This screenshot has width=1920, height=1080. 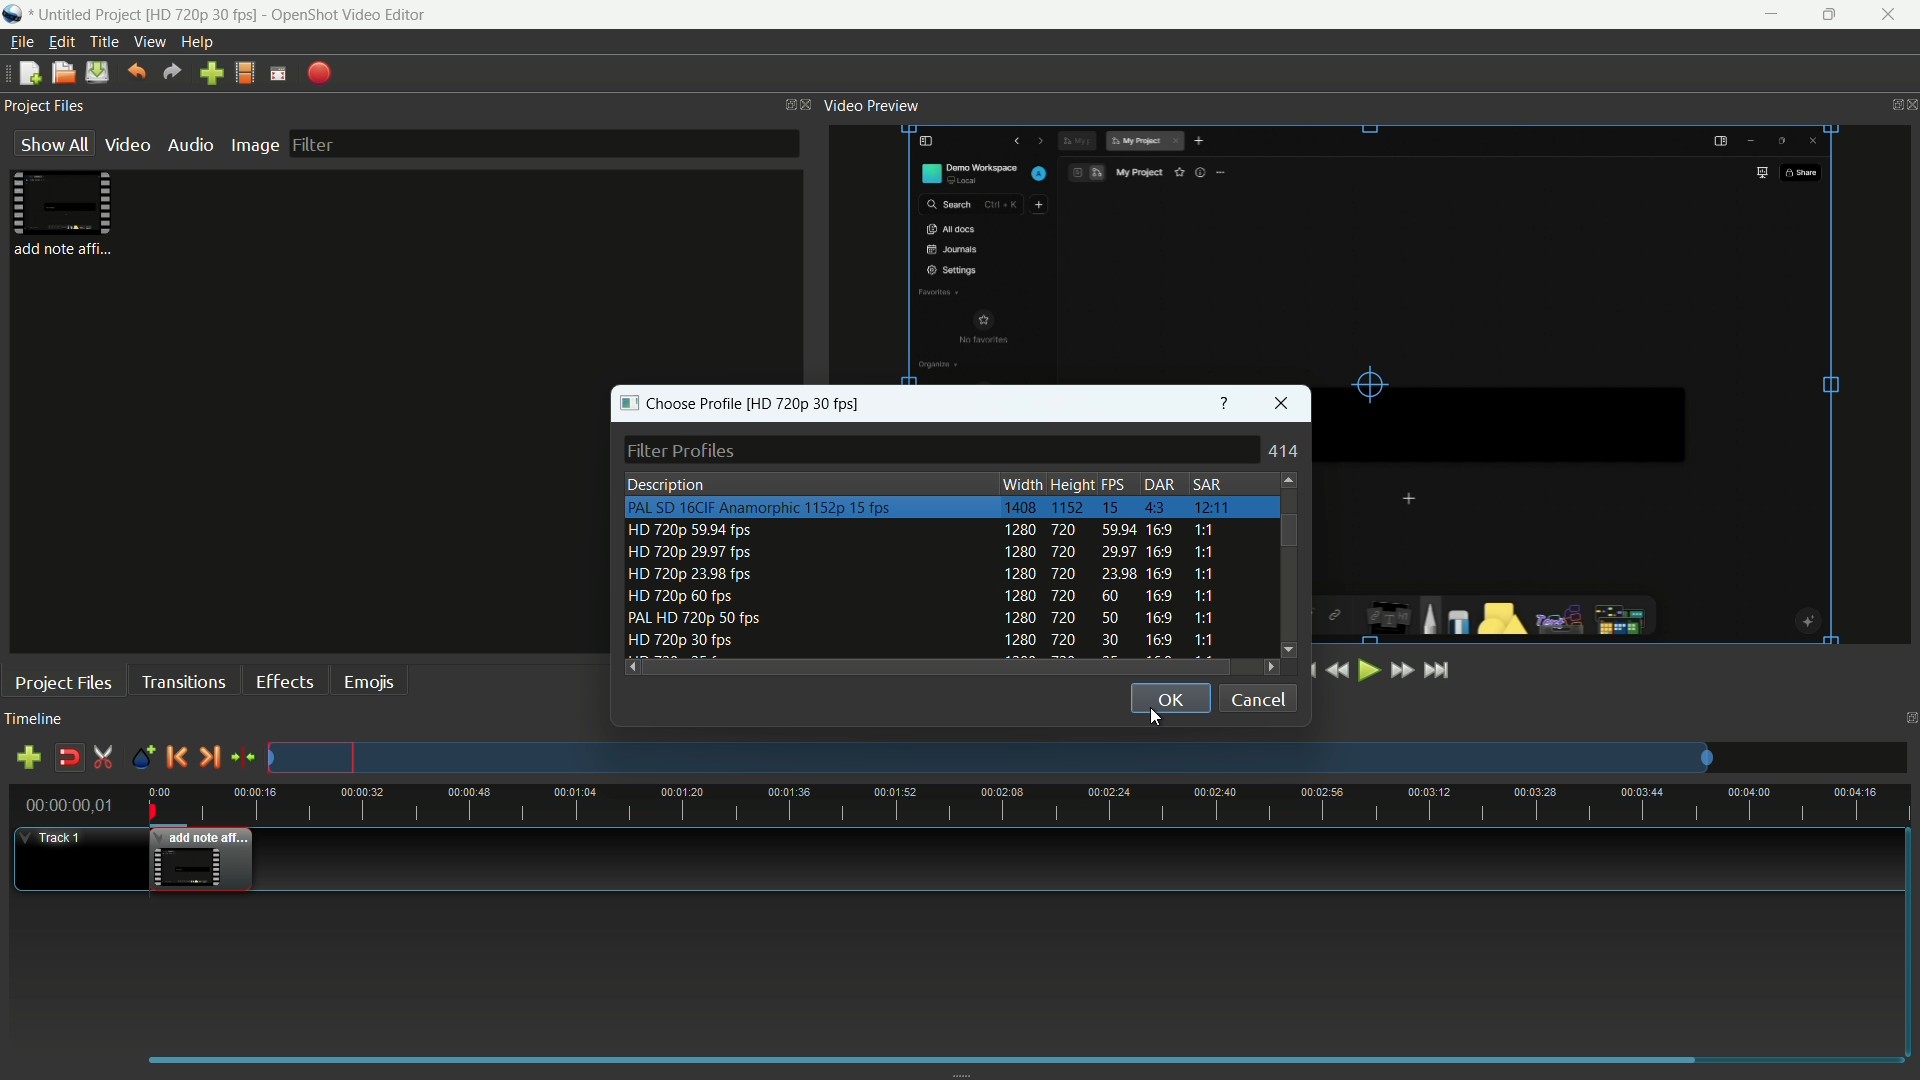 What do you see at coordinates (1437, 672) in the screenshot?
I see `jump to end` at bounding box center [1437, 672].